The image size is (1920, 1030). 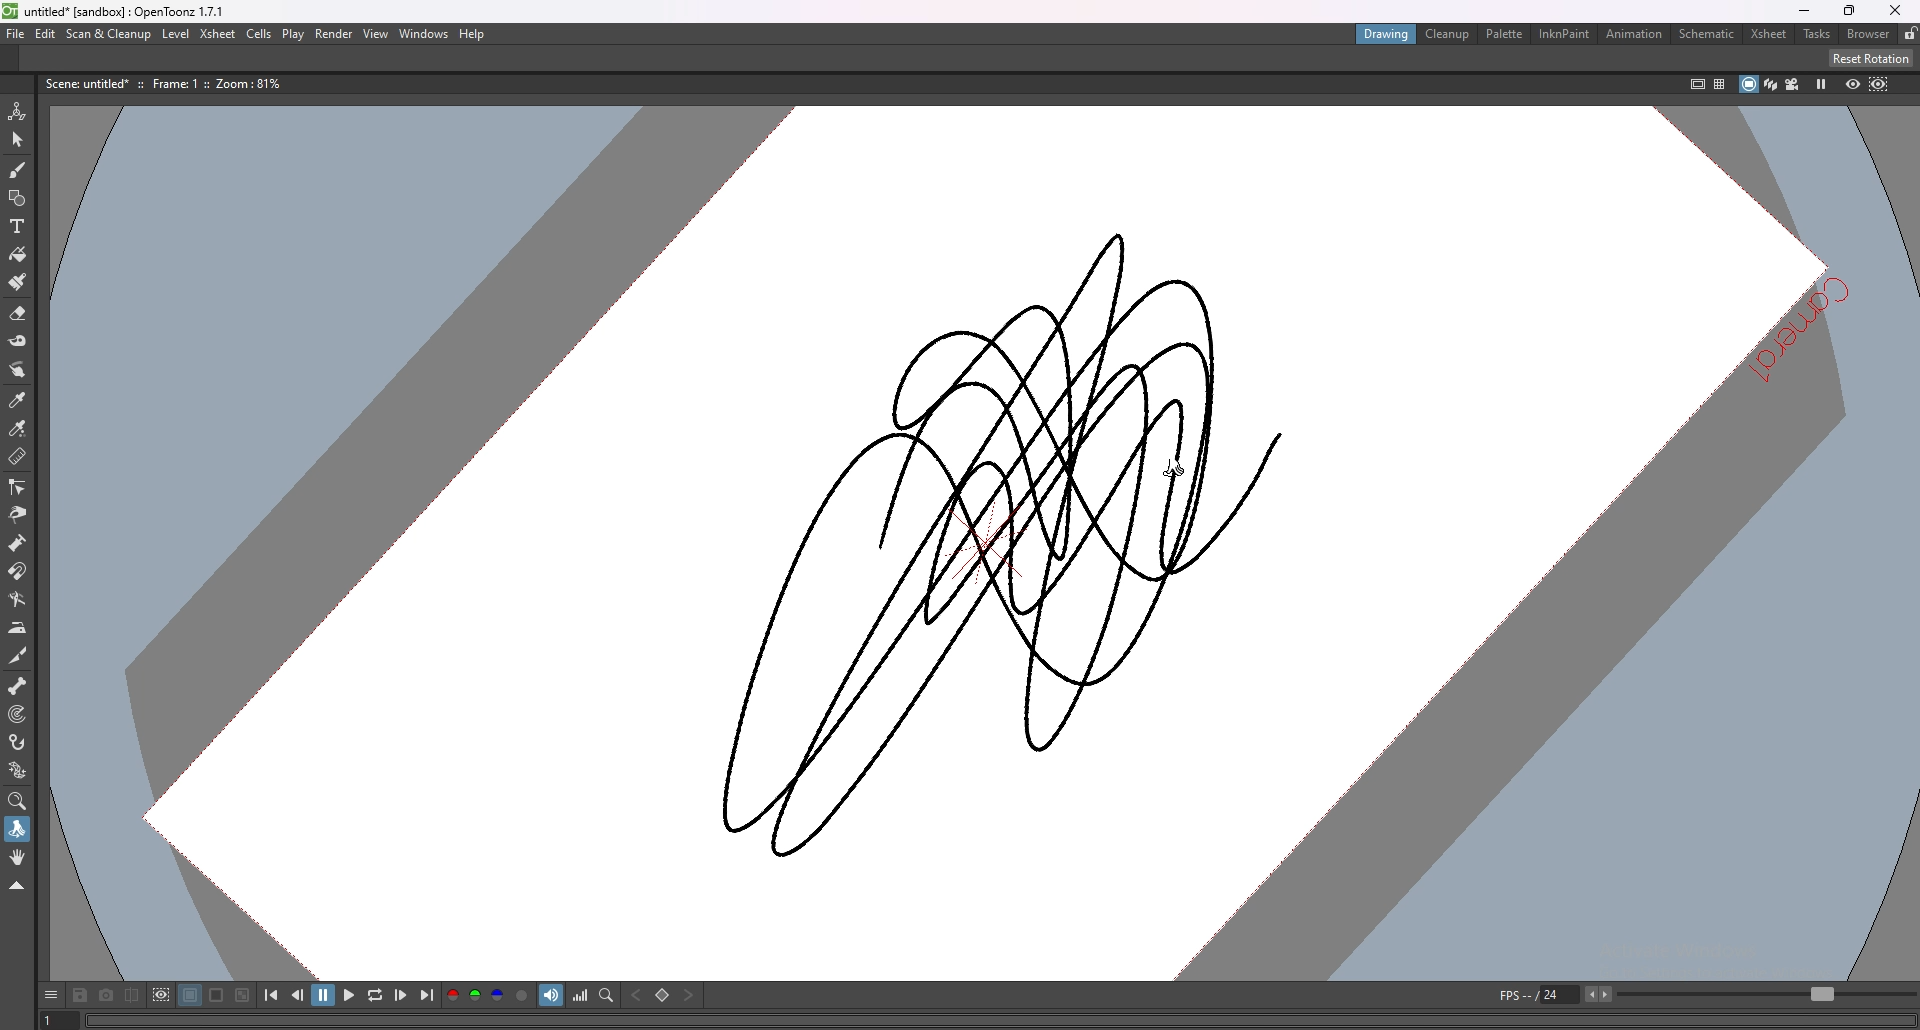 What do you see at coordinates (325, 997) in the screenshot?
I see `pause` at bounding box center [325, 997].